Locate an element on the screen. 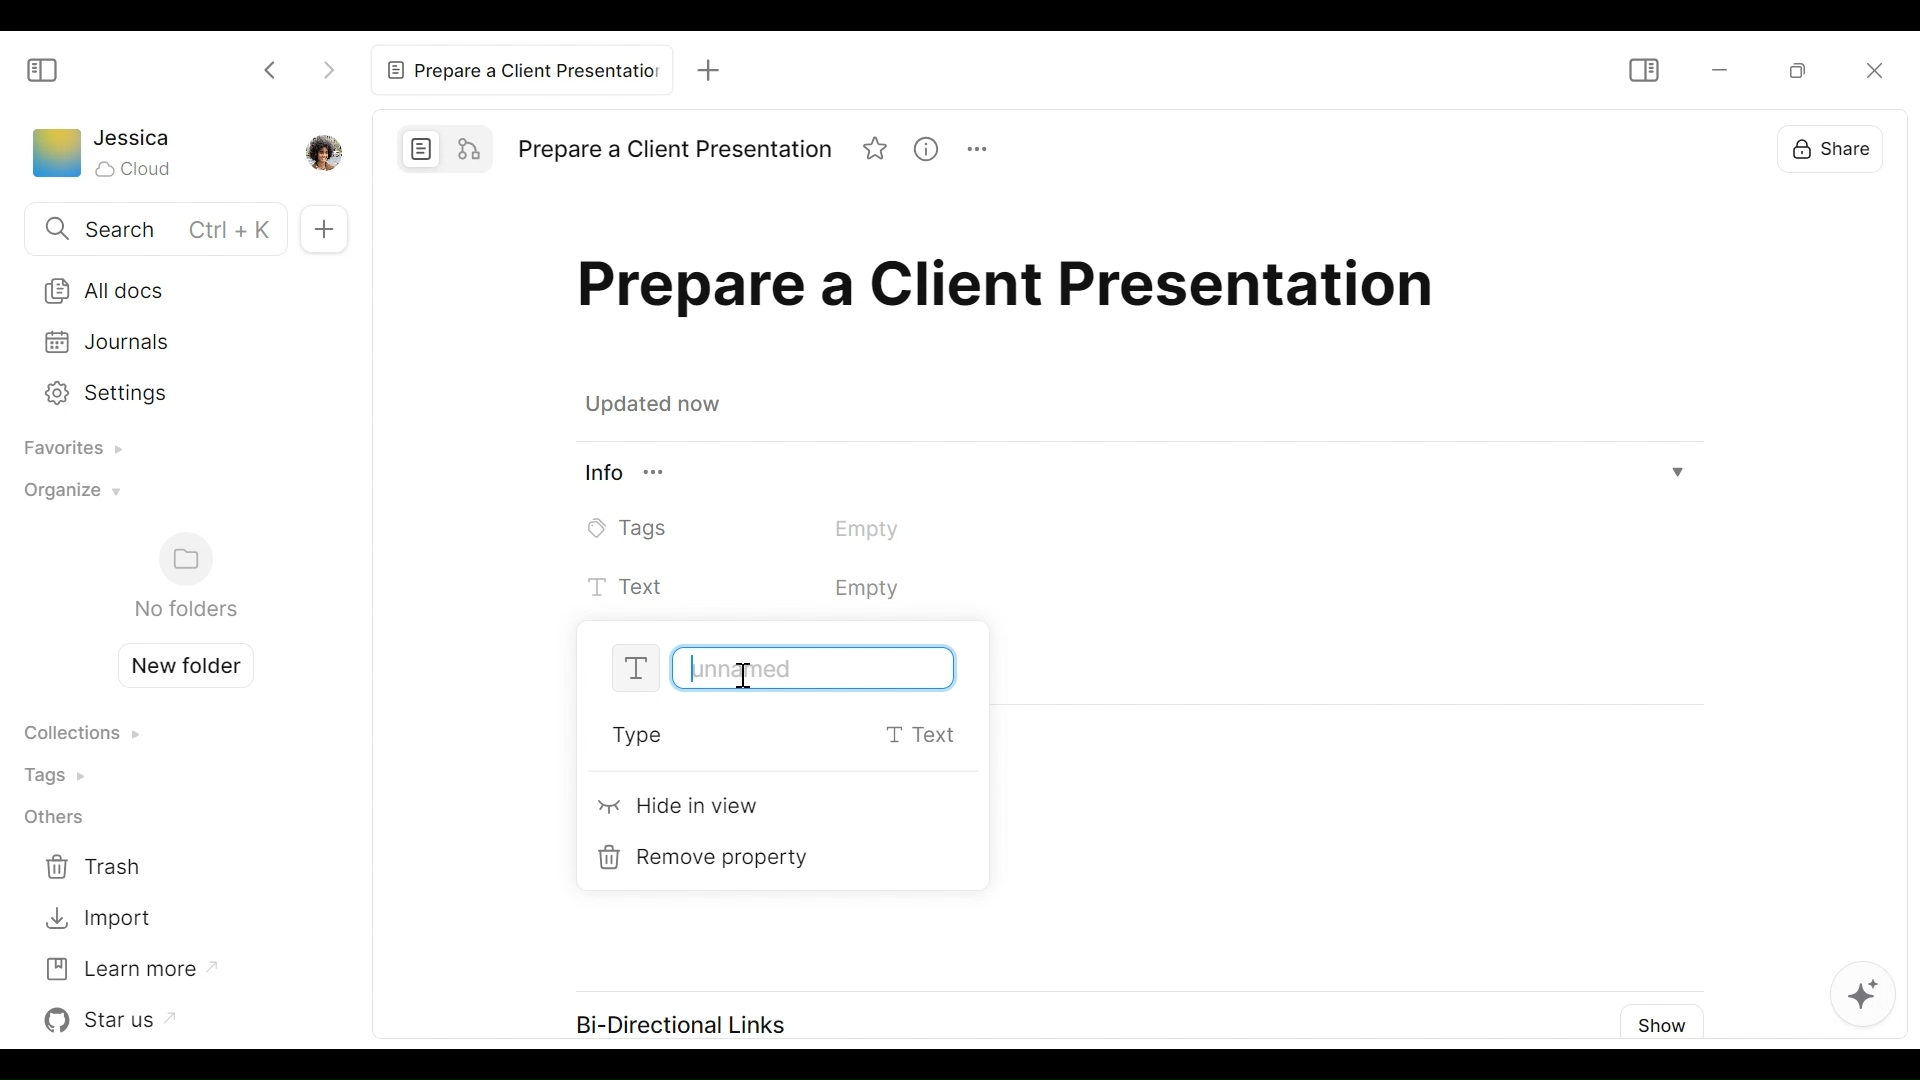 The image size is (1920, 1080). Search is located at coordinates (151, 231).